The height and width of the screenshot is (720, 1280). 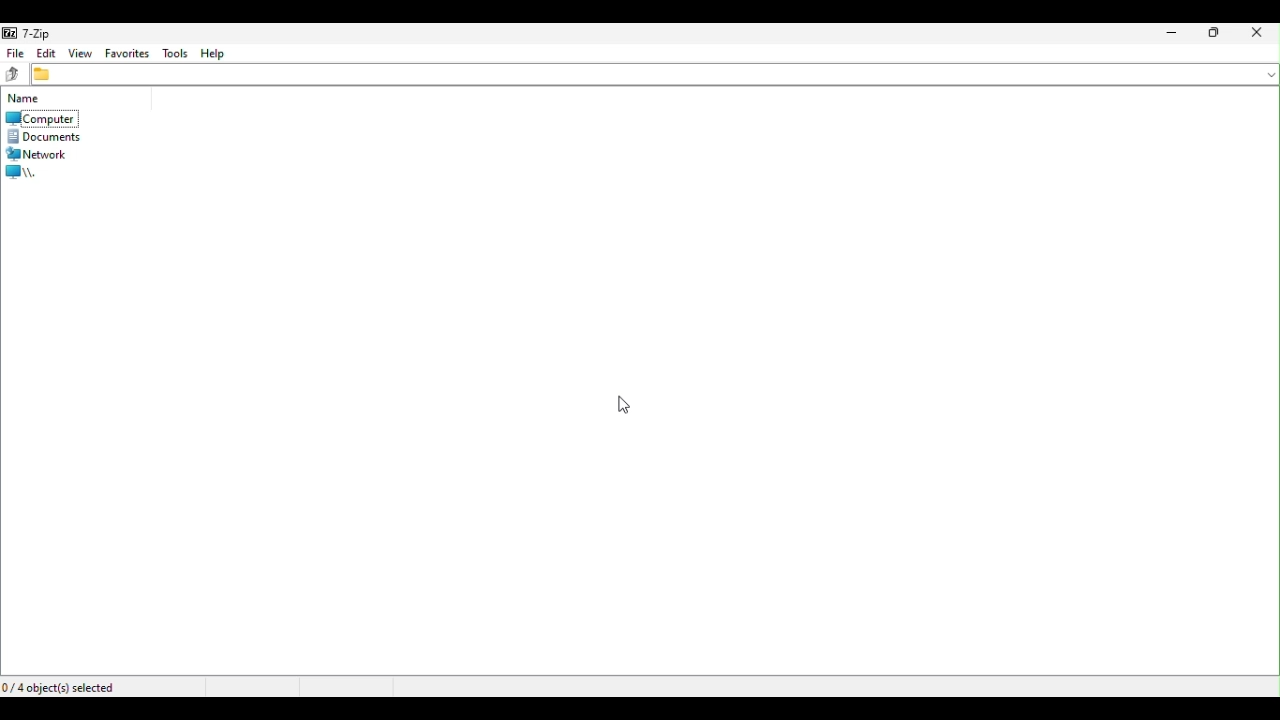 I want to click on name, so click(x=25, y=98).